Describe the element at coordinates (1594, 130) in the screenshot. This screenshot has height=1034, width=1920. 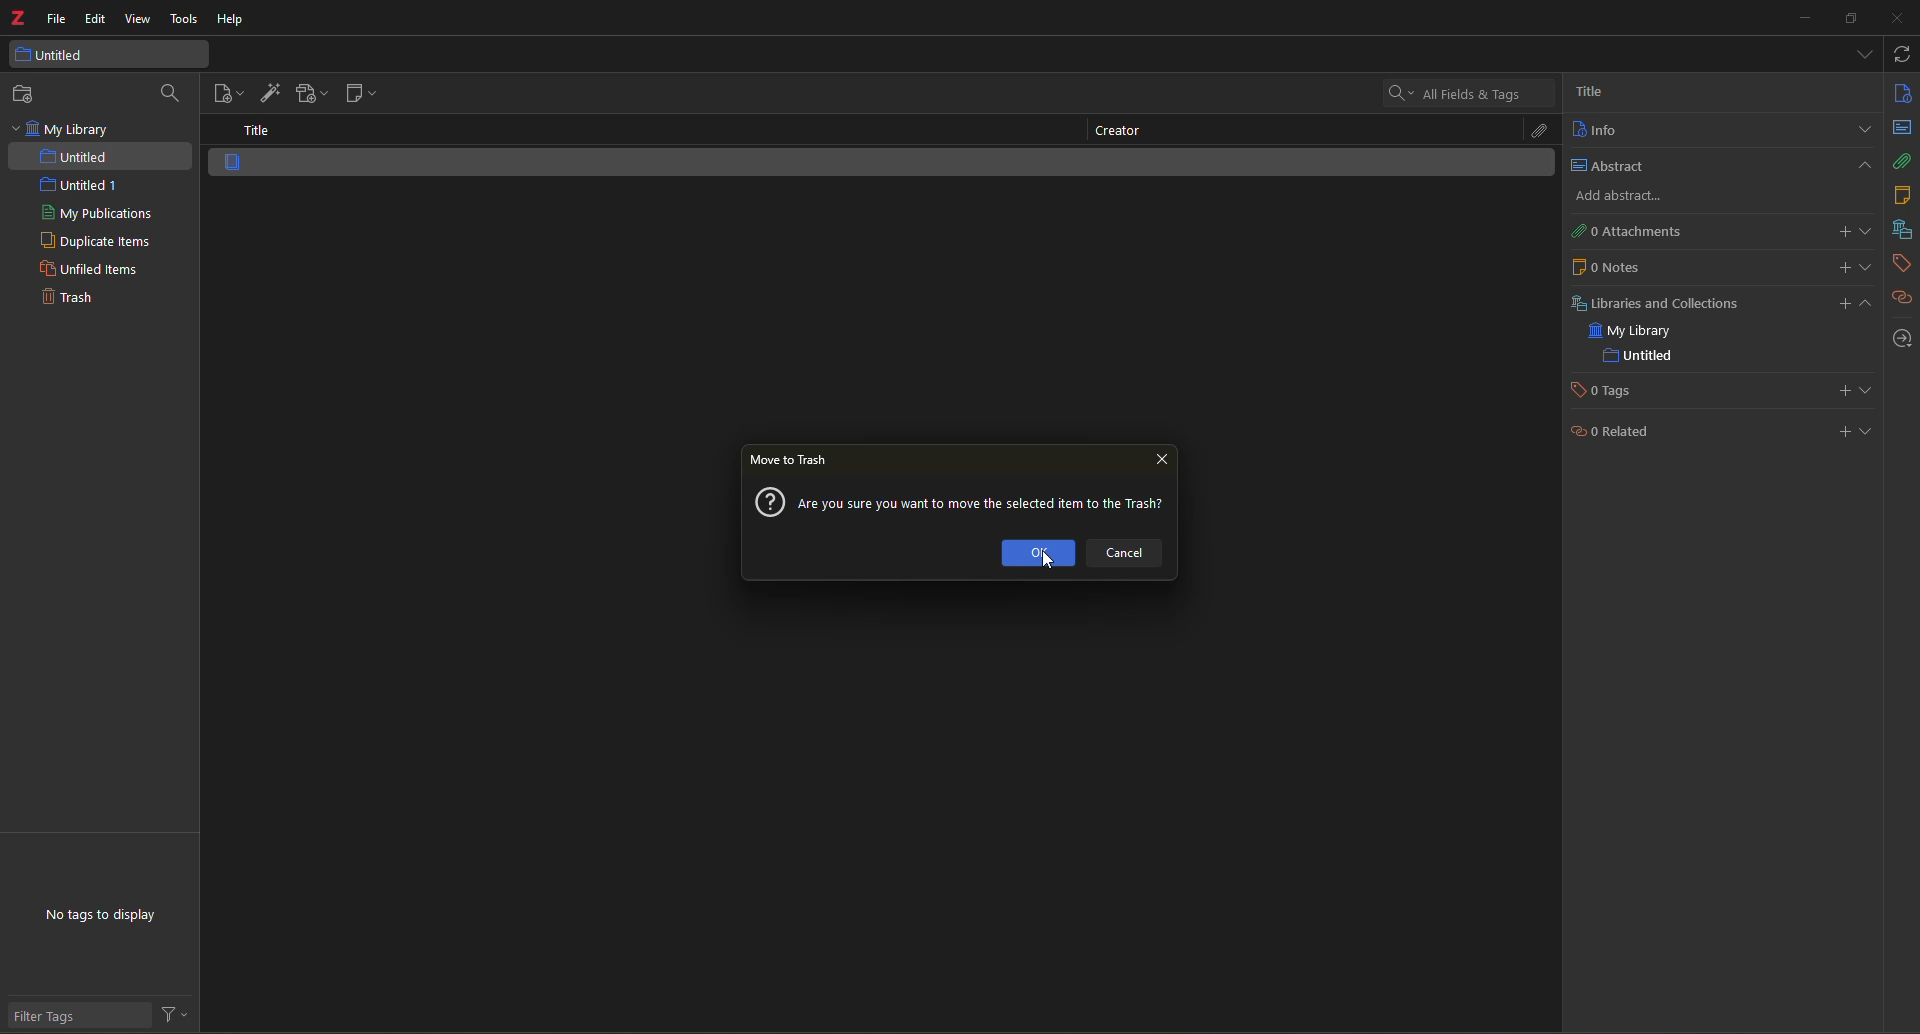
I see `info` at that location.